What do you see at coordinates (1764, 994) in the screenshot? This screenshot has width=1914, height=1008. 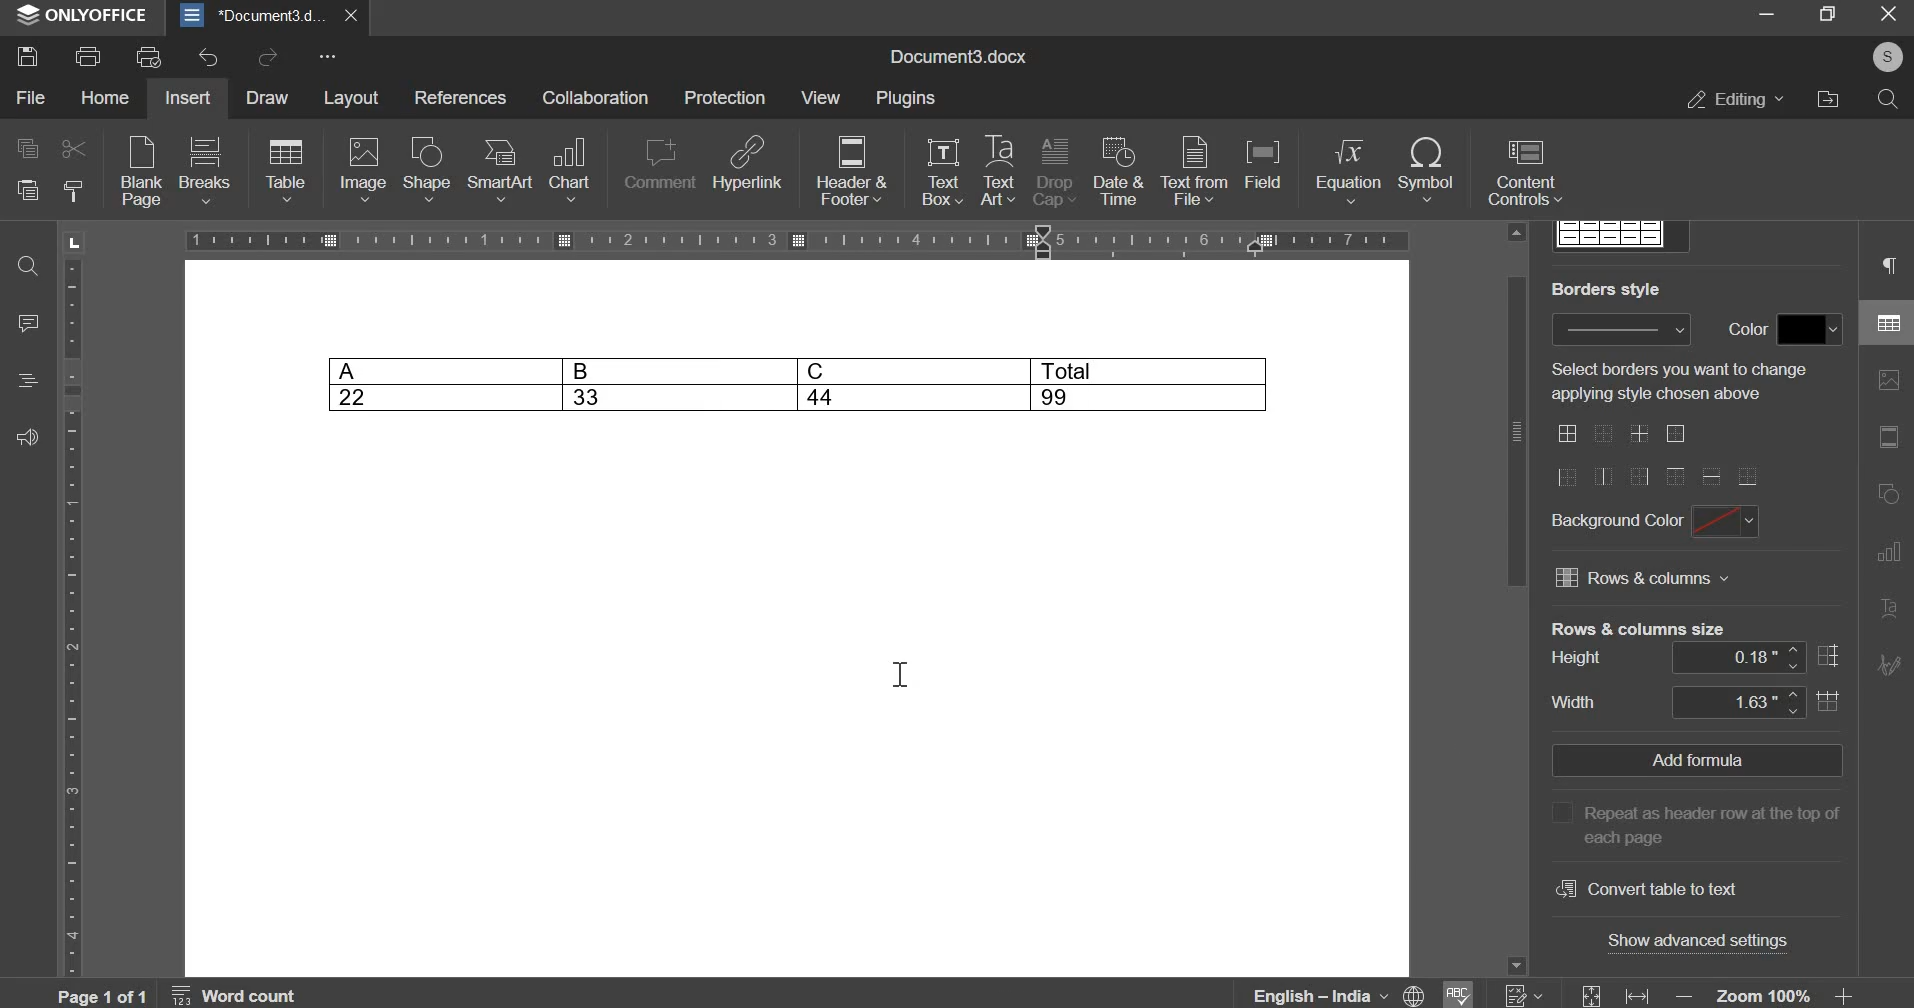 I see `Zoom 100%` at bounding box center [1764, 994].